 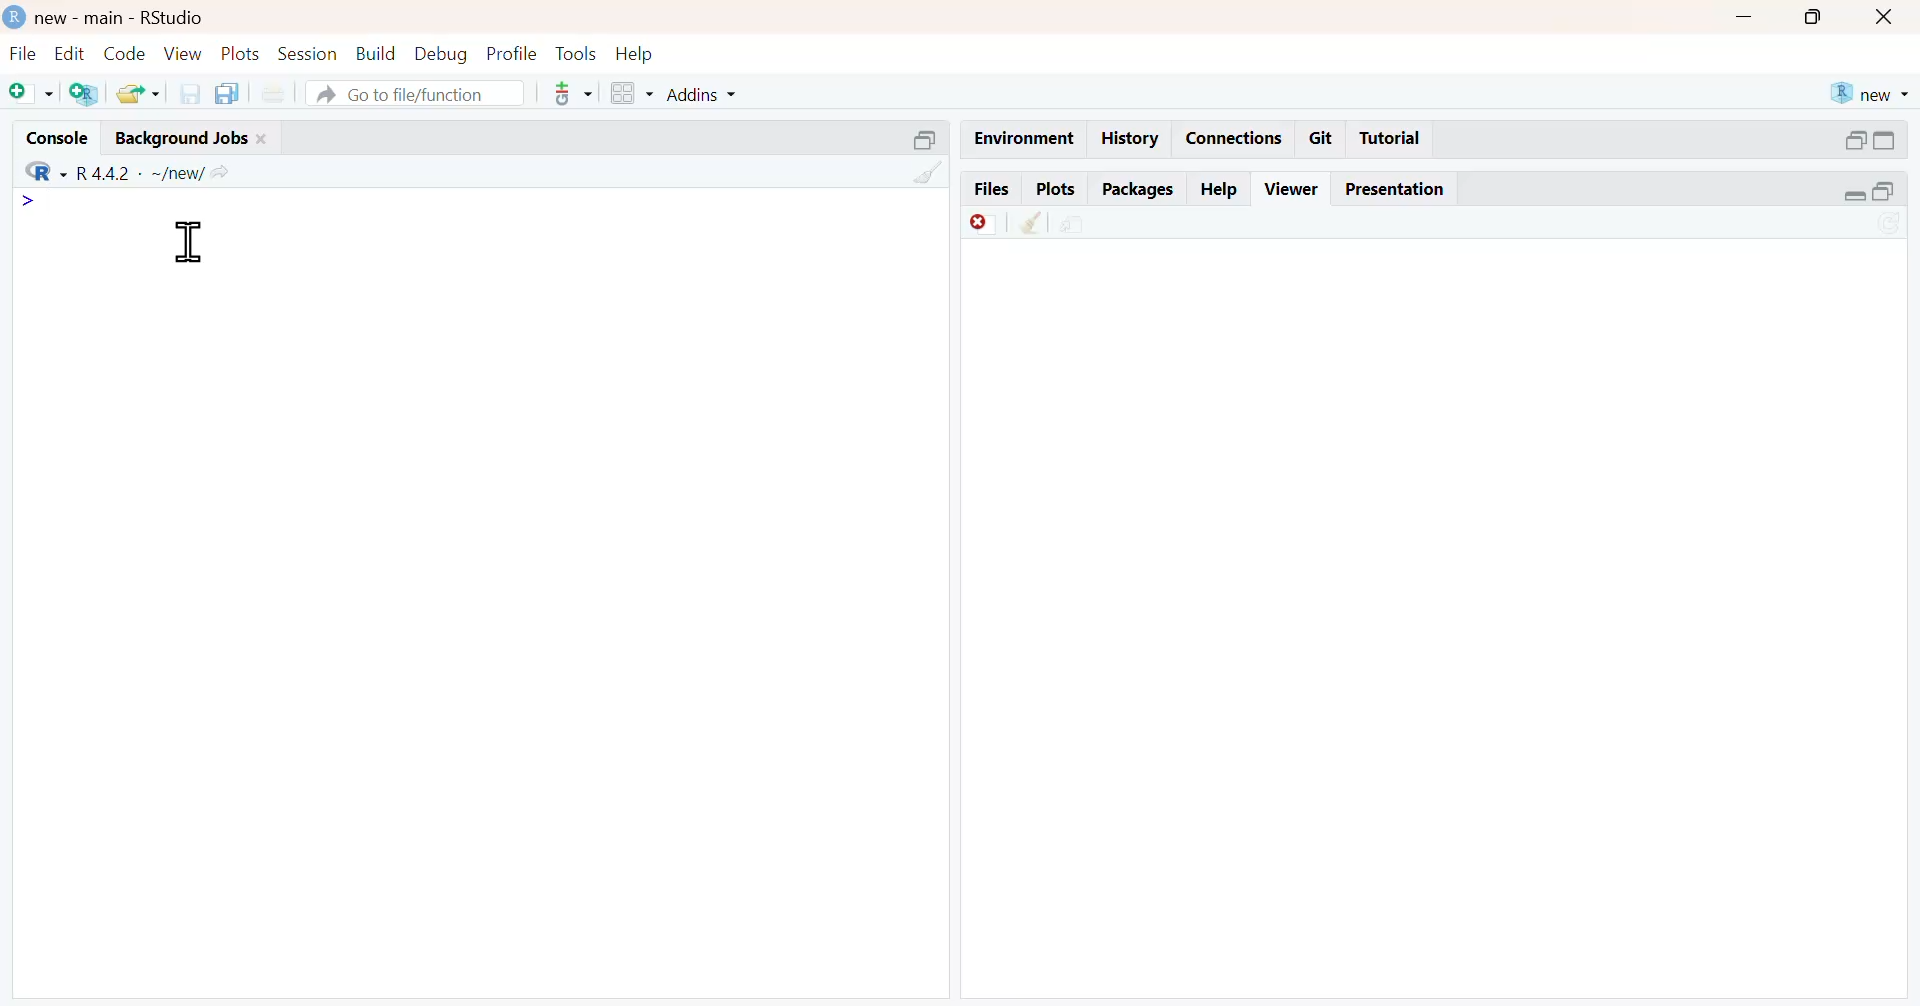 I want to click on debug, so click(x=441, y=54).